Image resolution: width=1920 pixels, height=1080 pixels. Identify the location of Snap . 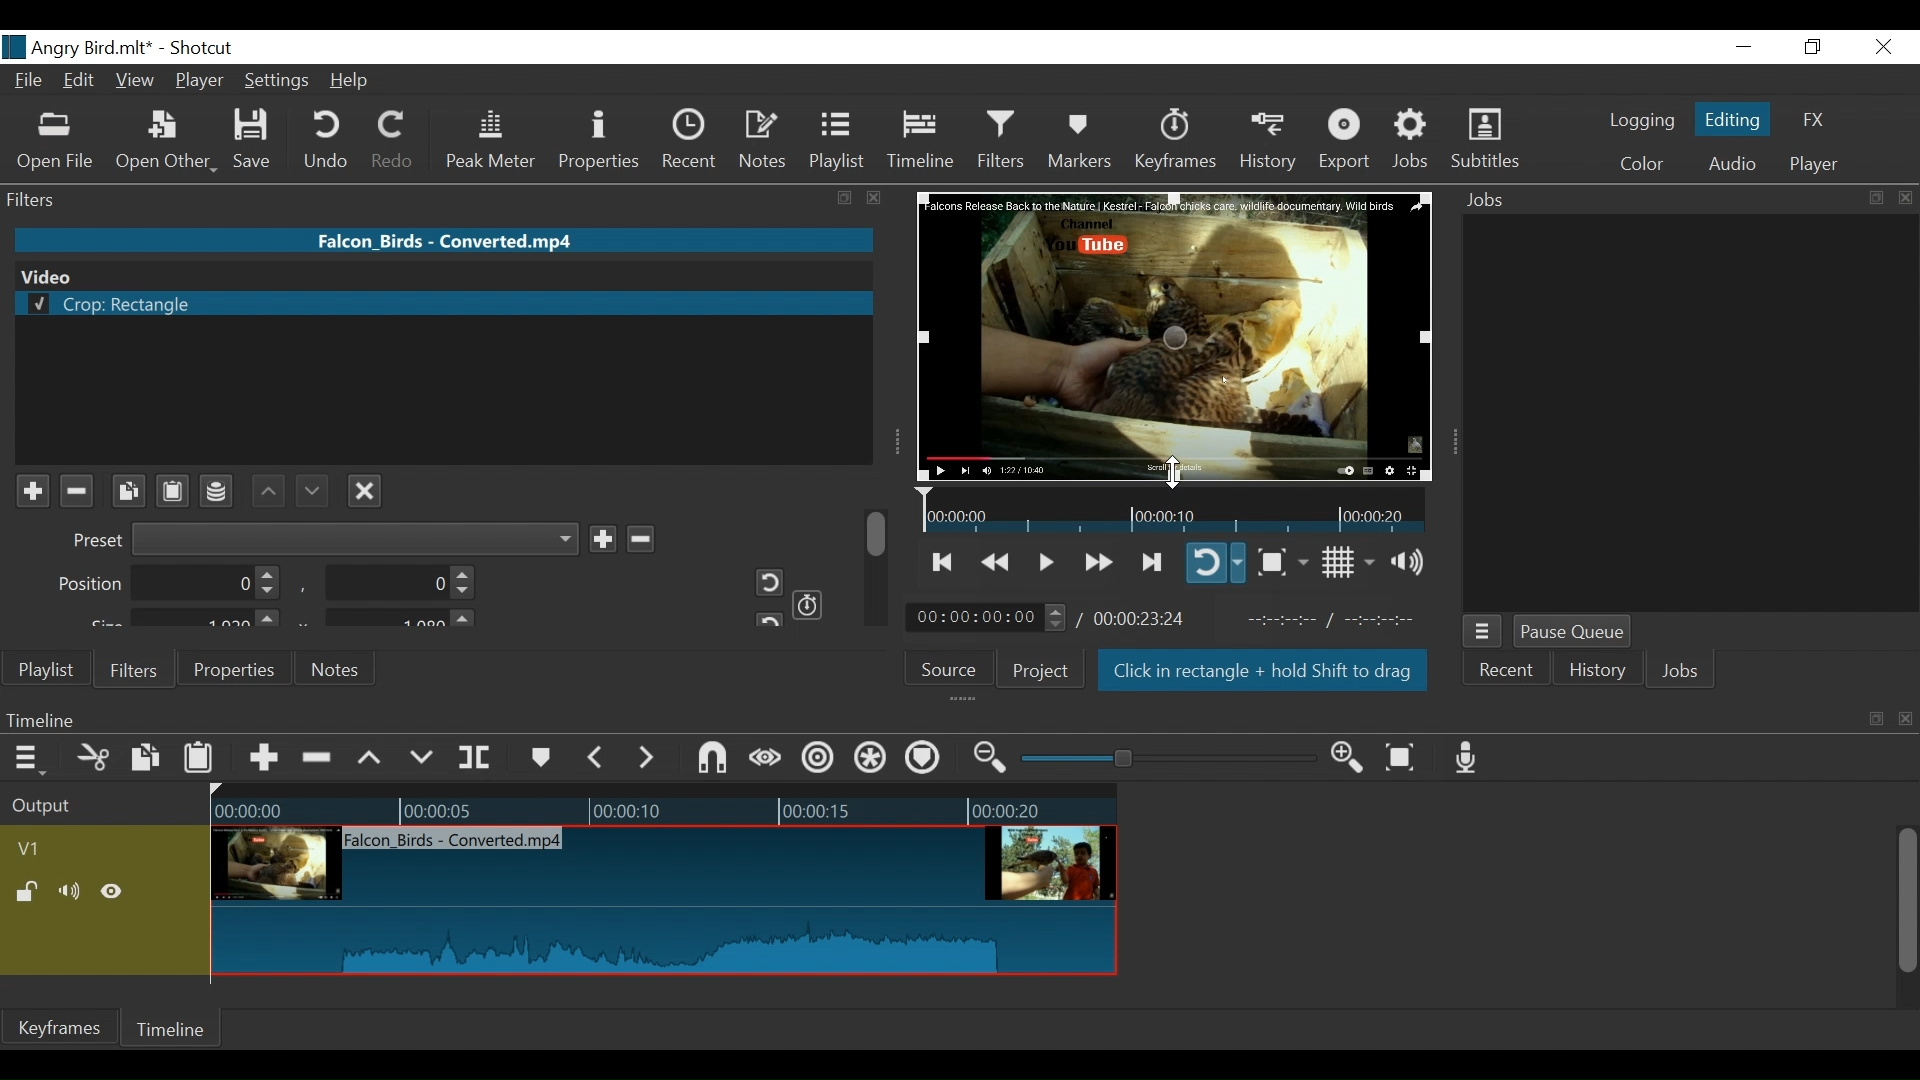
(712, 760).